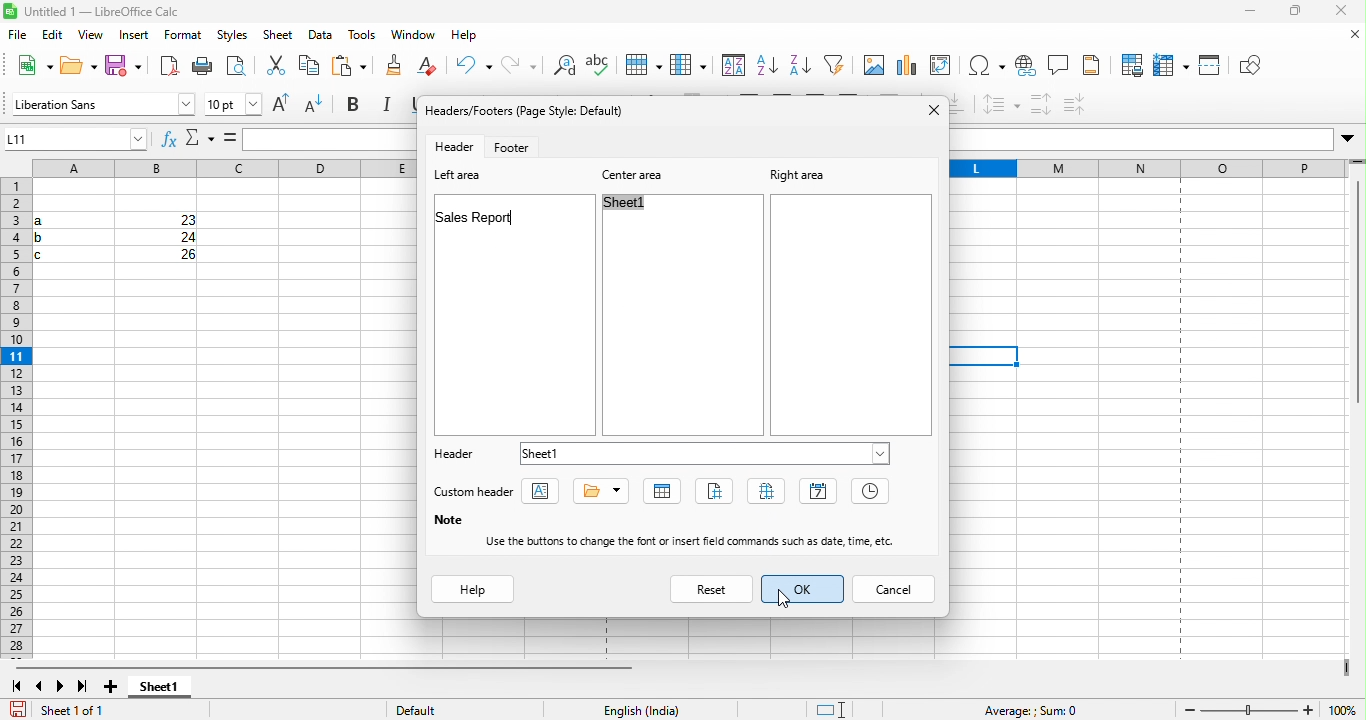  I want to click on sheet name, so click(659, 490).